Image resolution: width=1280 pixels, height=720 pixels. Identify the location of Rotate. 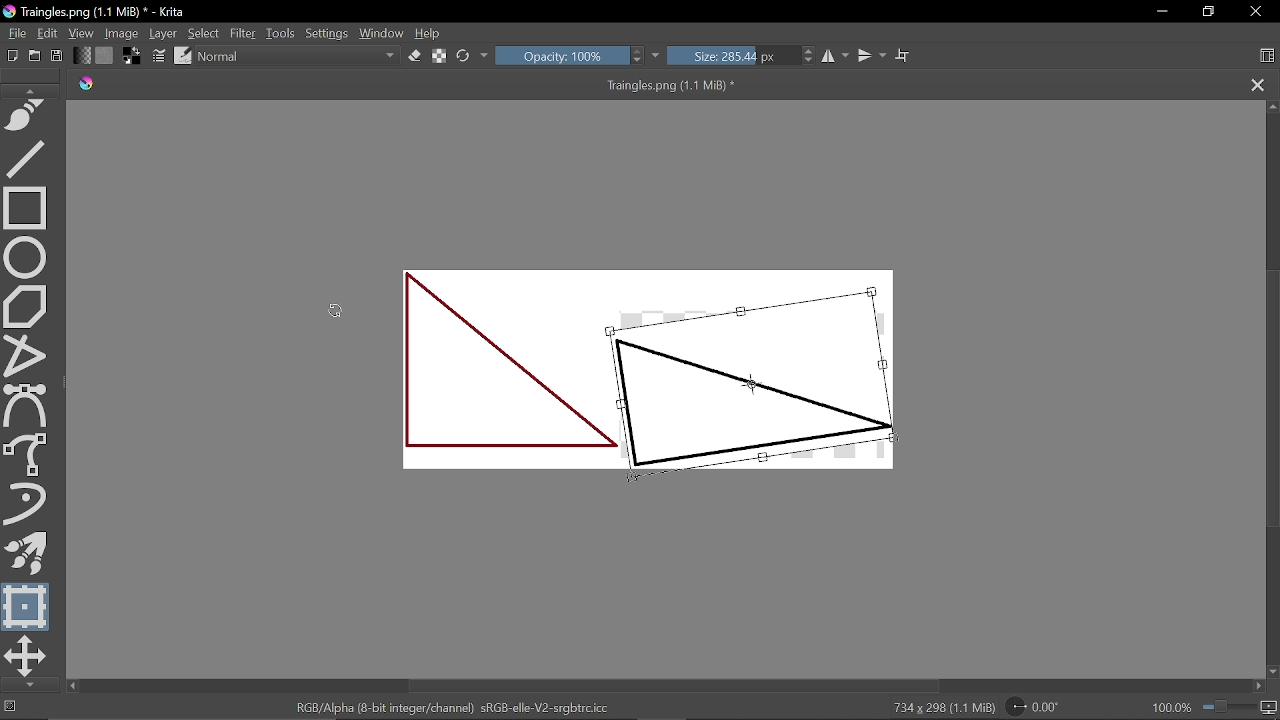
(1042, 706).